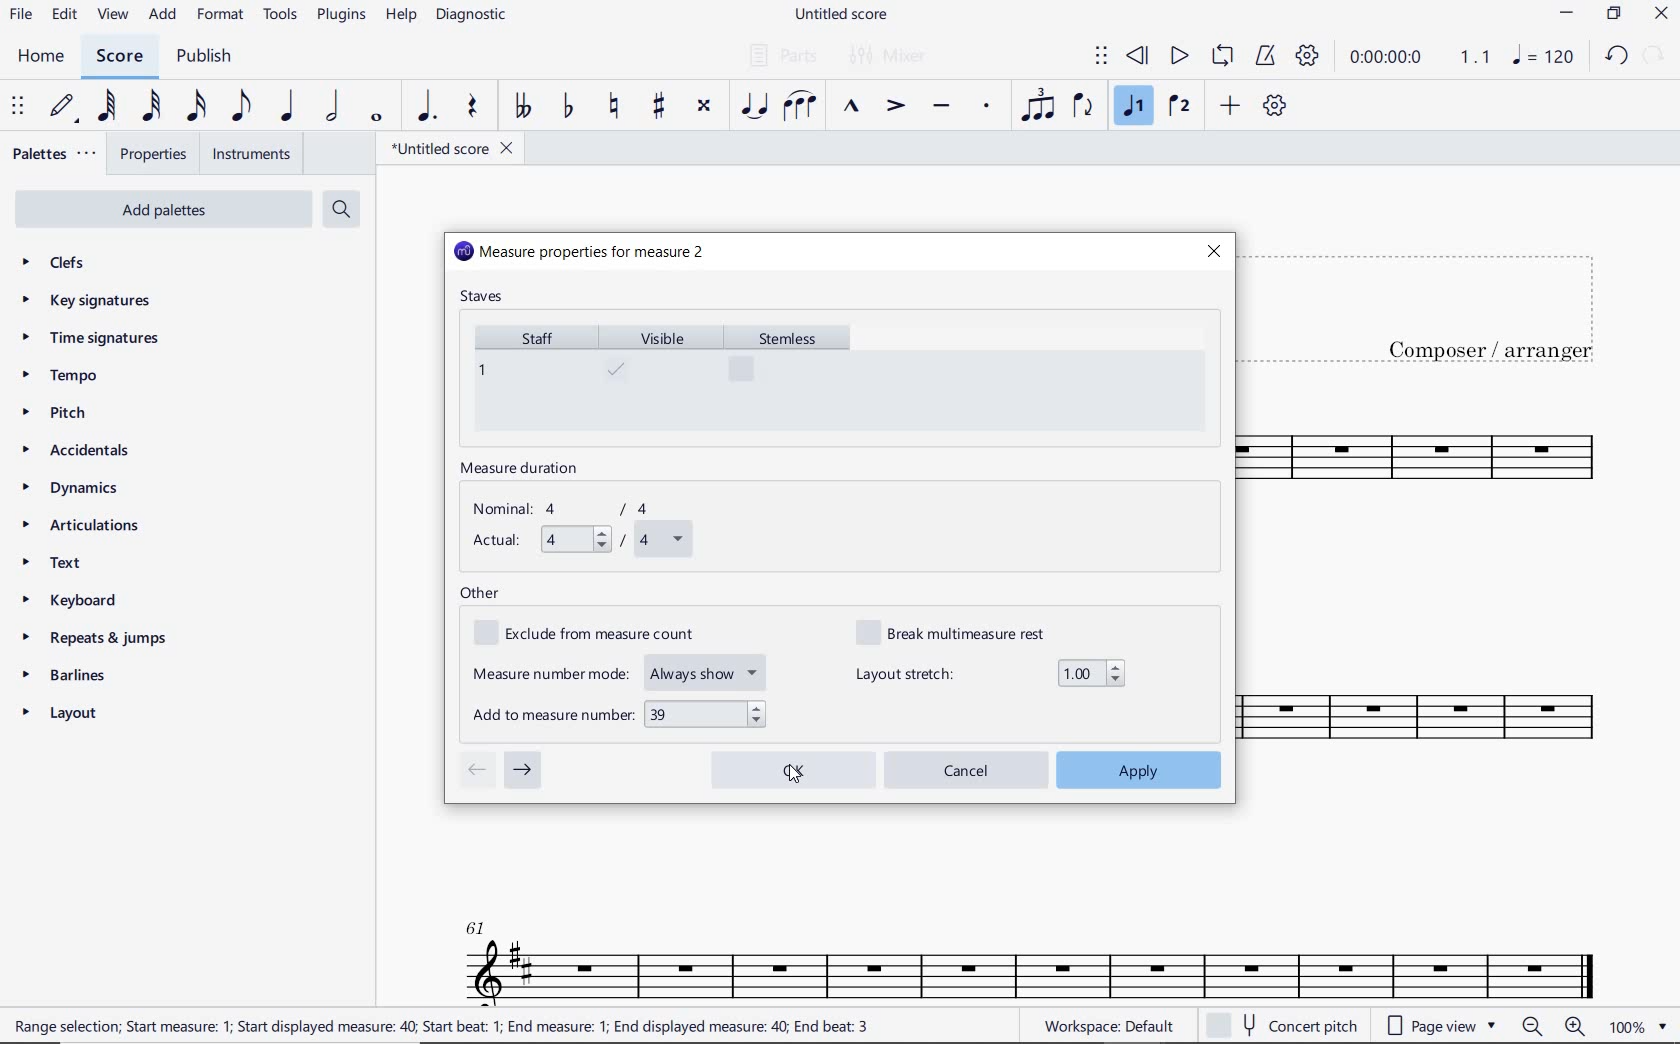  What do you see at coordinates (782, 54) in the screenshot?
I see `PARTS` at bounding box center [782, 54].